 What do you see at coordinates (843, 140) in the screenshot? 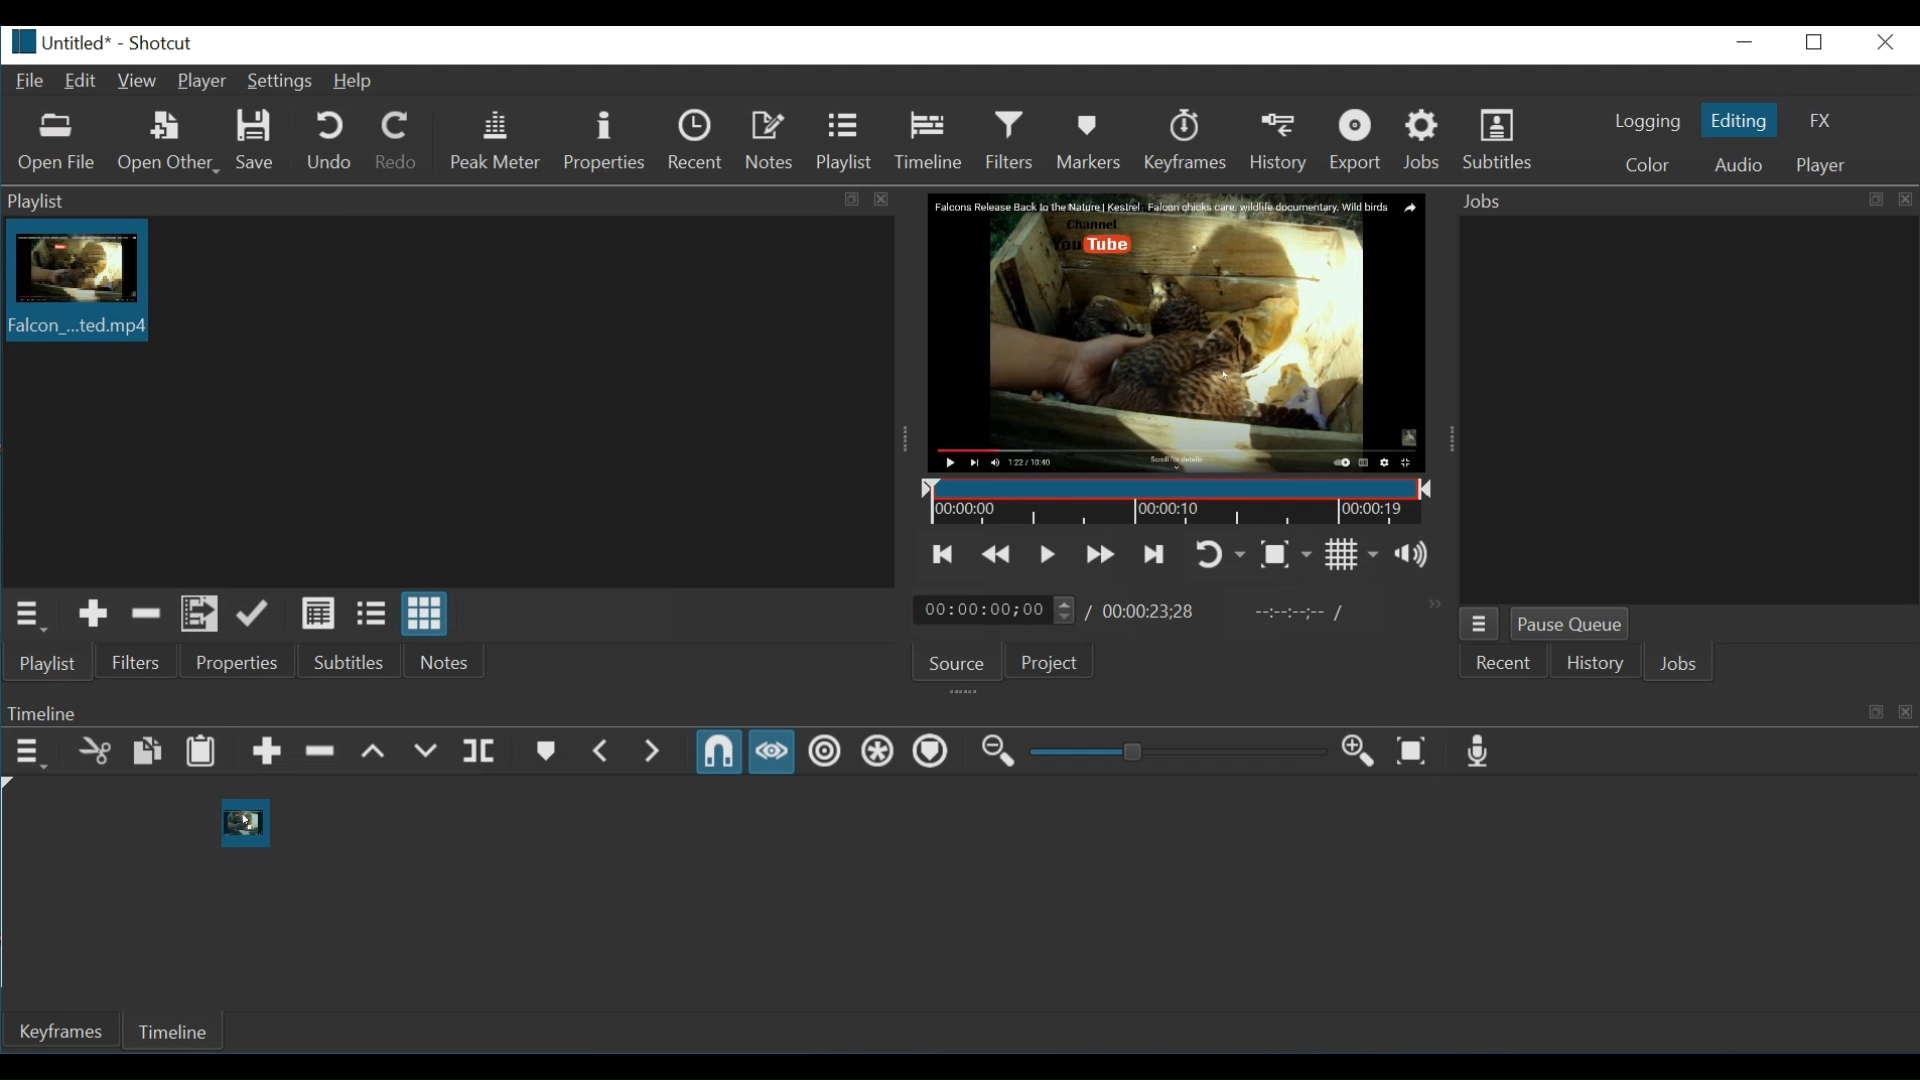
I see `Playlist` at bounding box center [843, 140].